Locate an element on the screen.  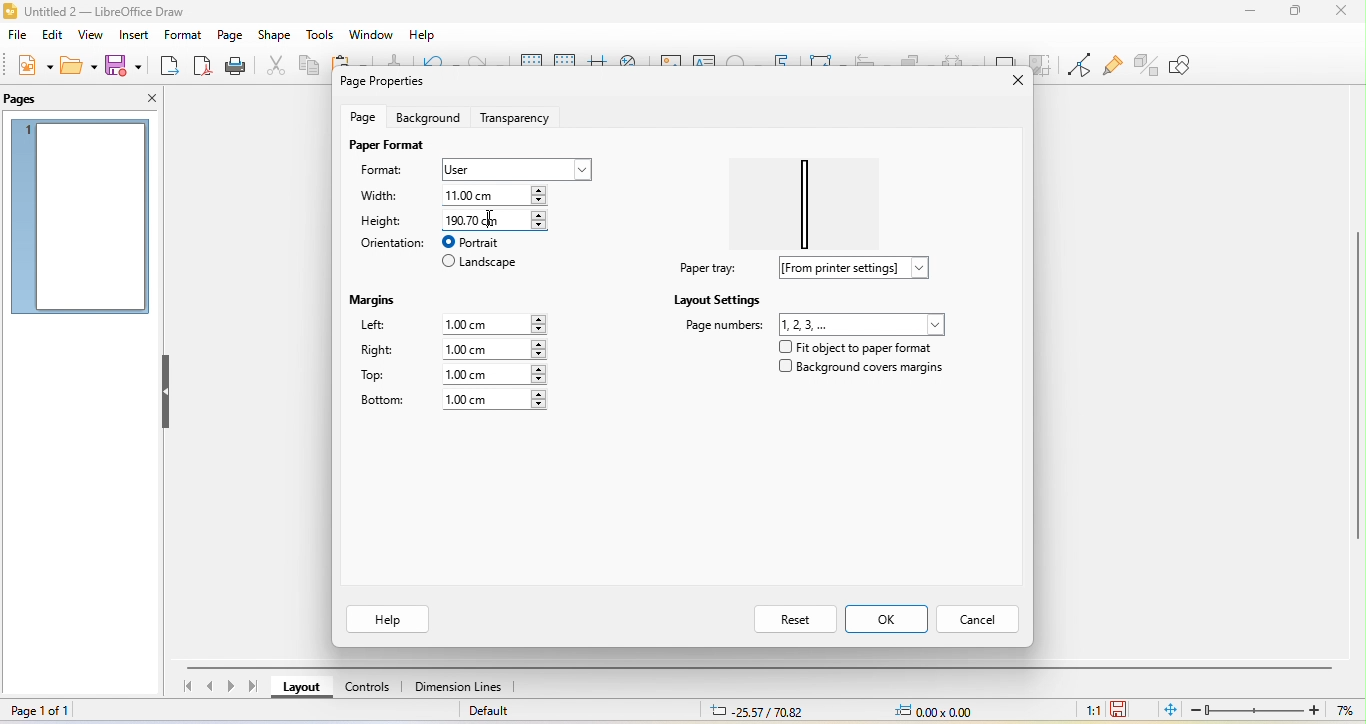
layout is located at coordinates (303, 690).